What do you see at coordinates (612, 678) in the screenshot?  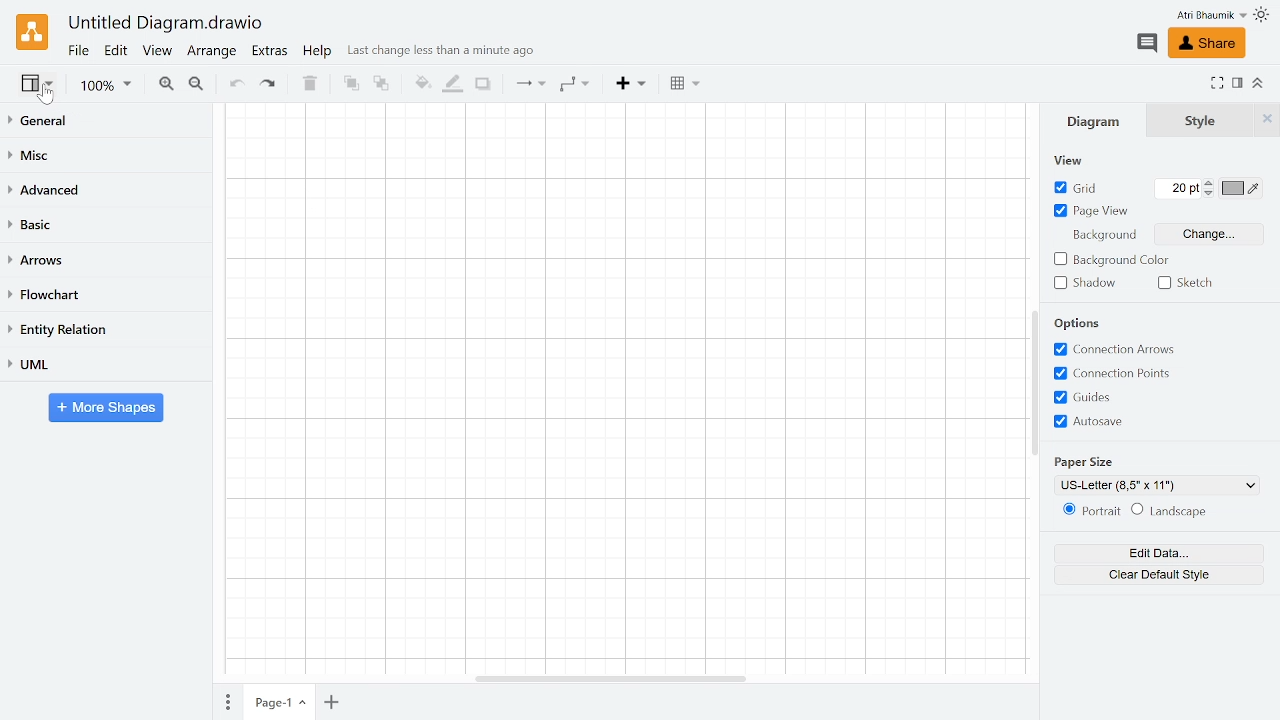 I see `Horizontal scrolbar` at bounding box center [612, 678].